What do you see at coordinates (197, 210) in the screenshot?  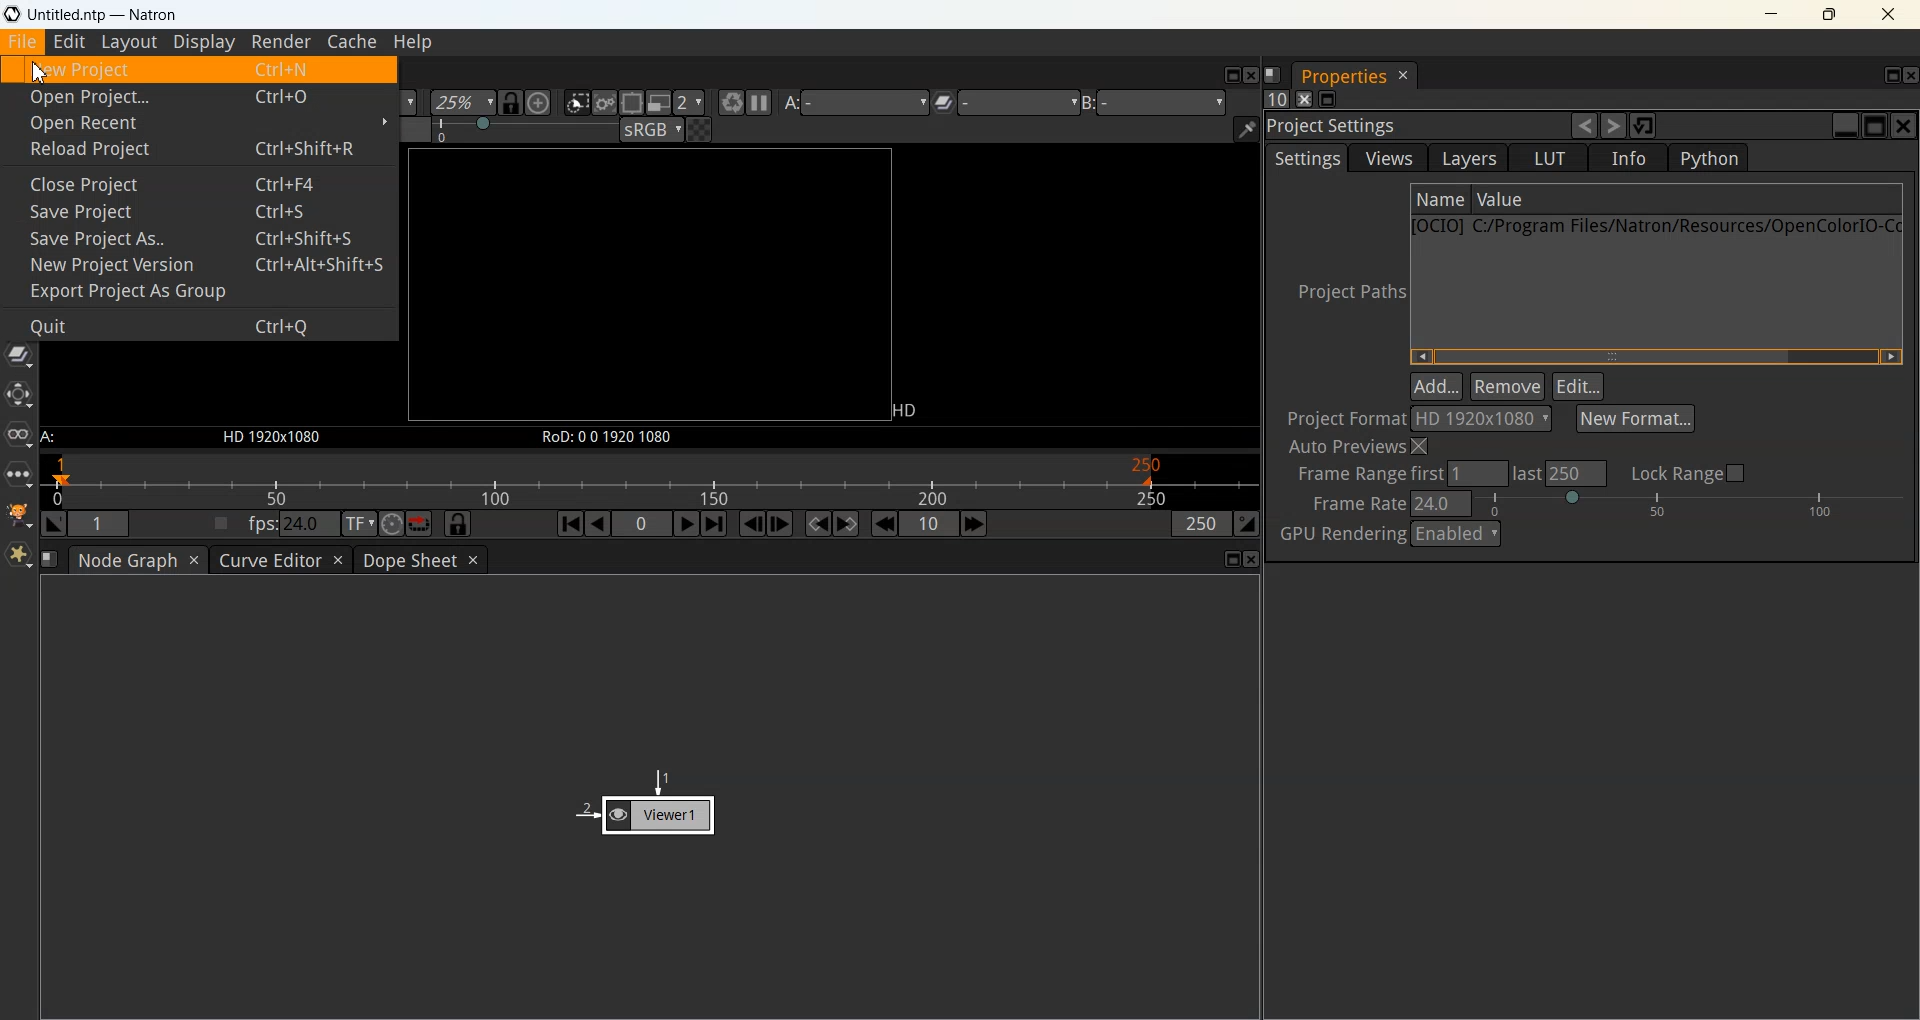 I see `Save project` at bounding box center [197, 210].